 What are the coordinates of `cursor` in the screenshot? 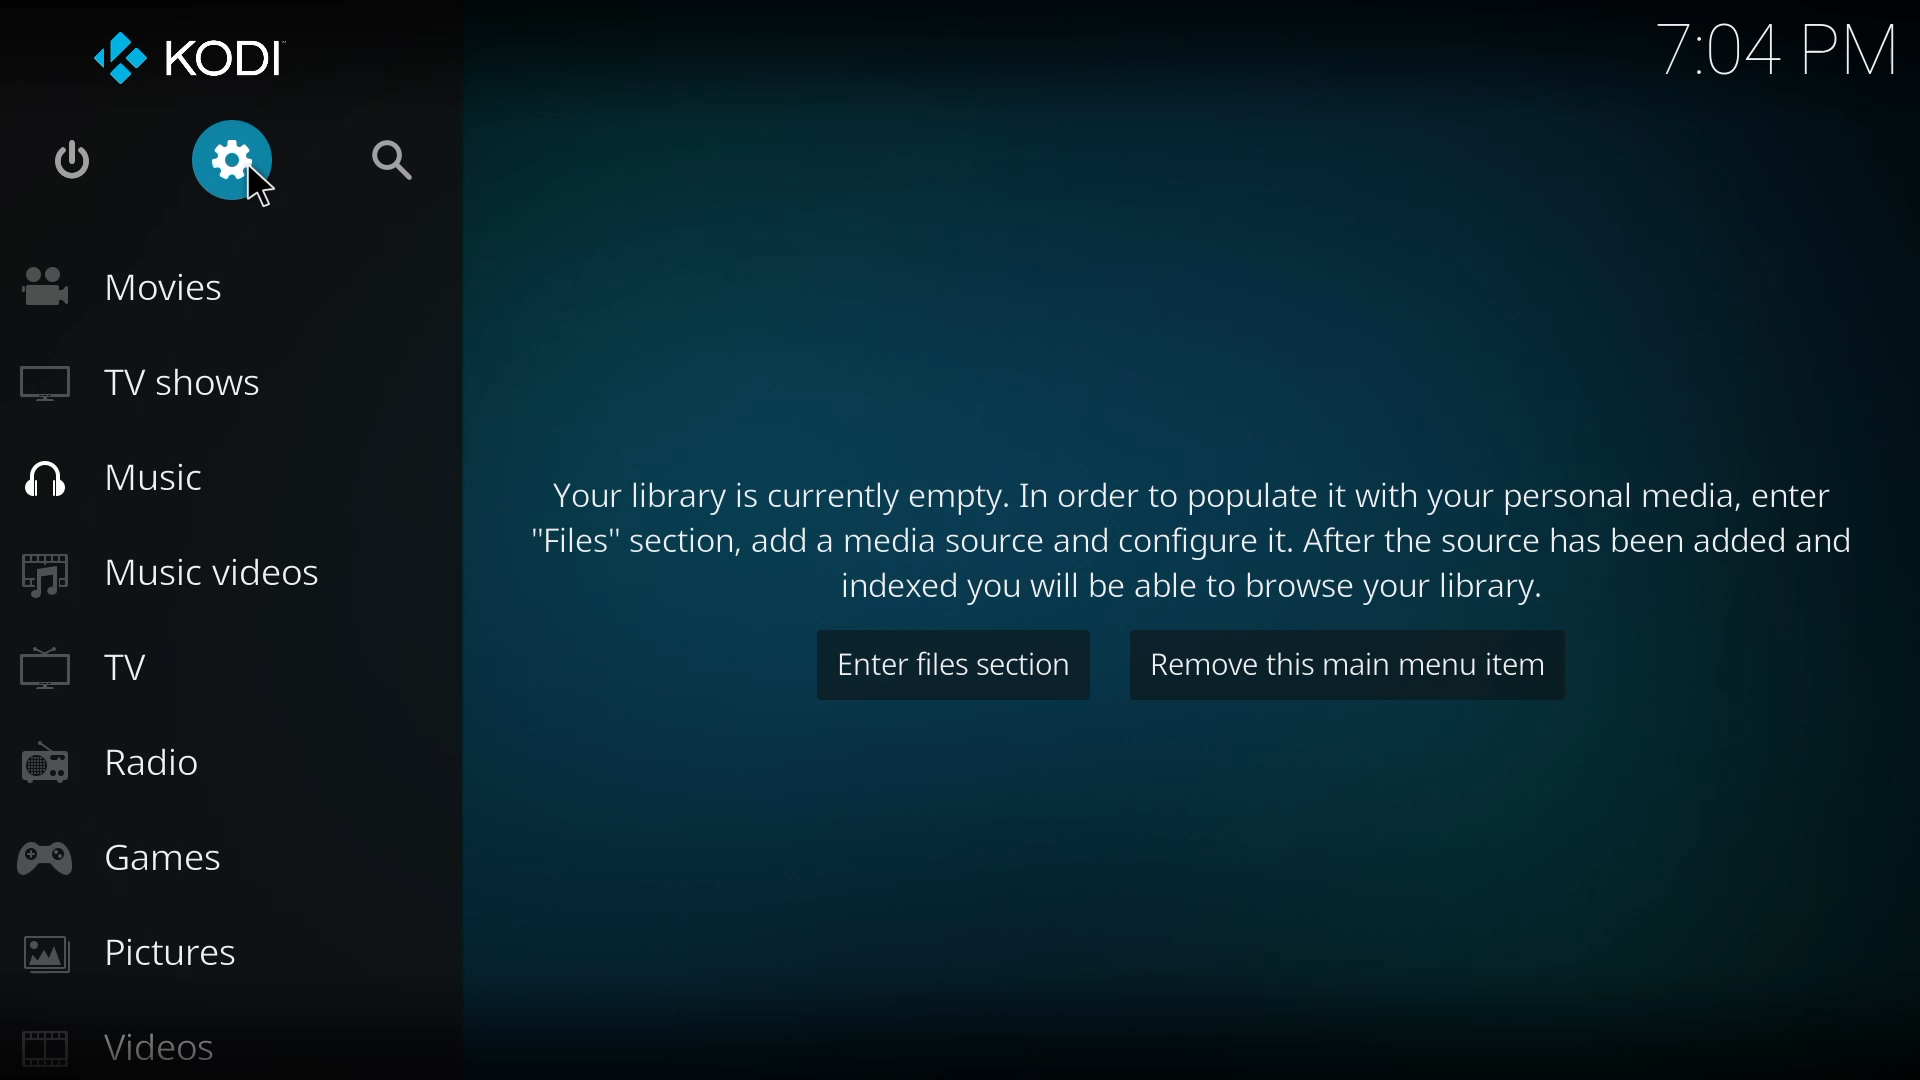 It's located at (262, 189).